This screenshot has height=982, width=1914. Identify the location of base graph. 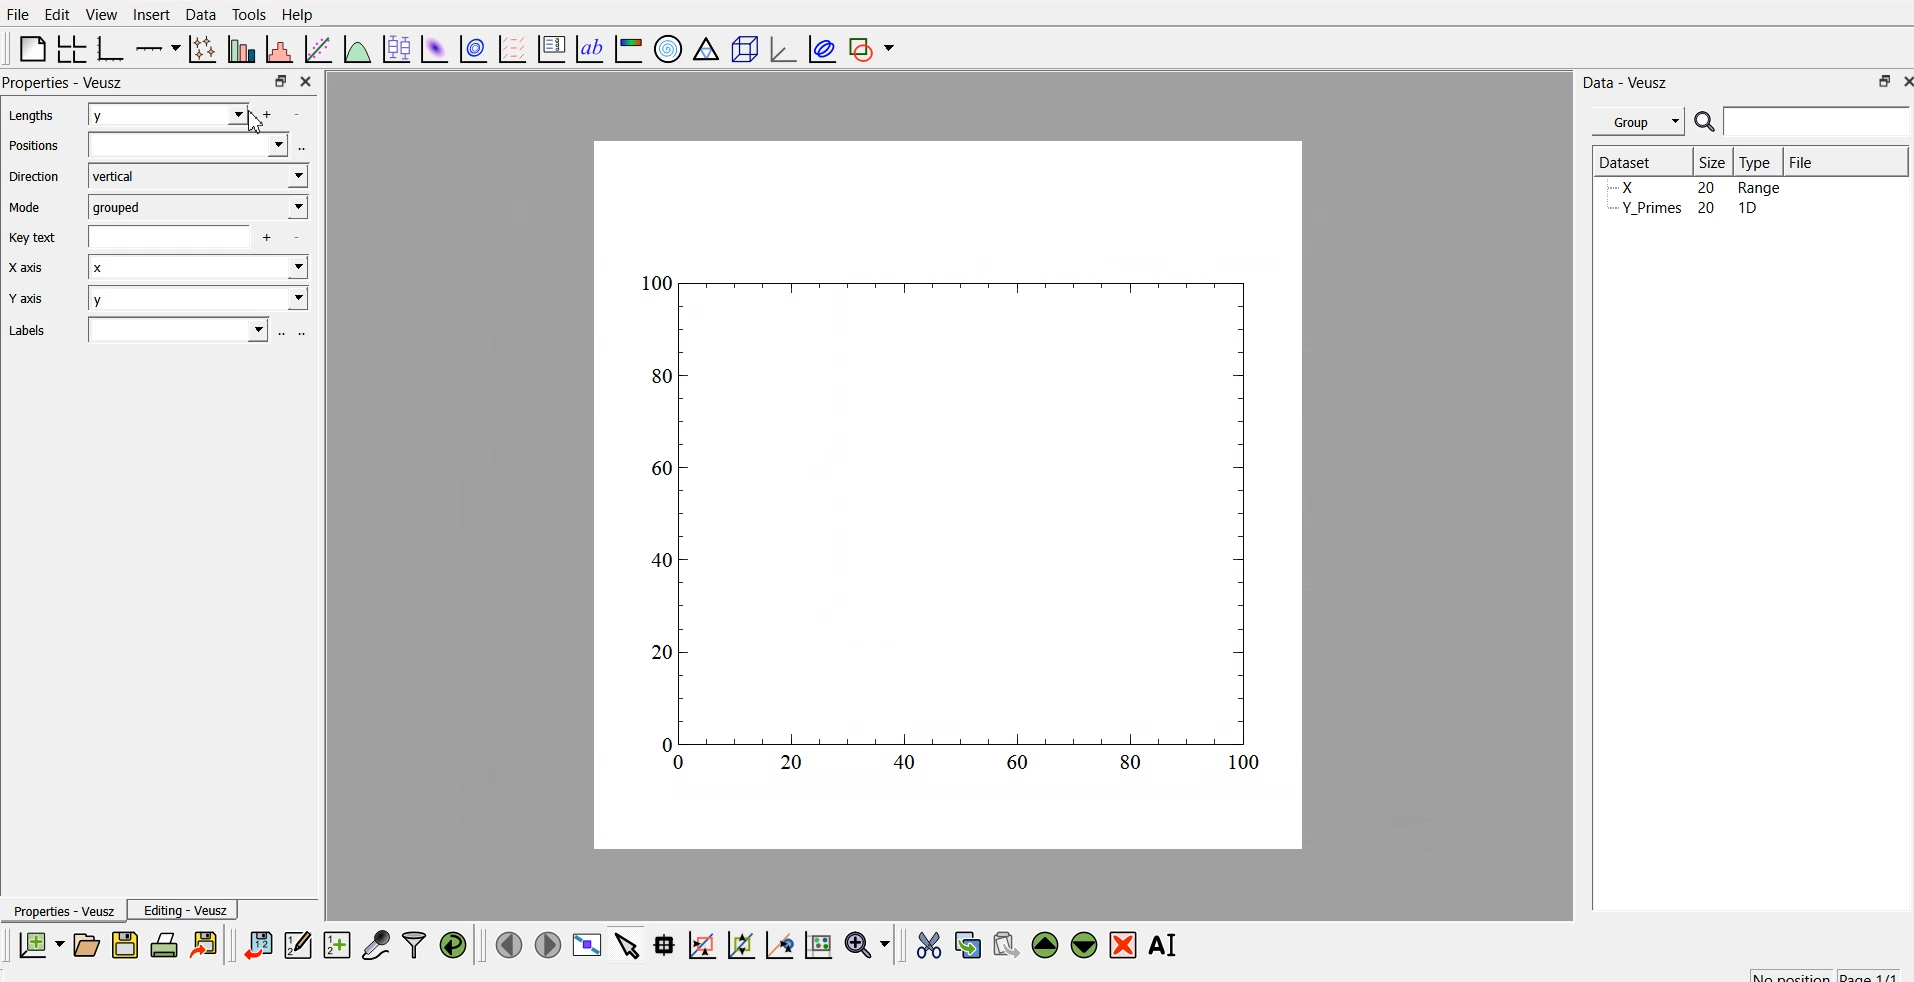
(107, 46).